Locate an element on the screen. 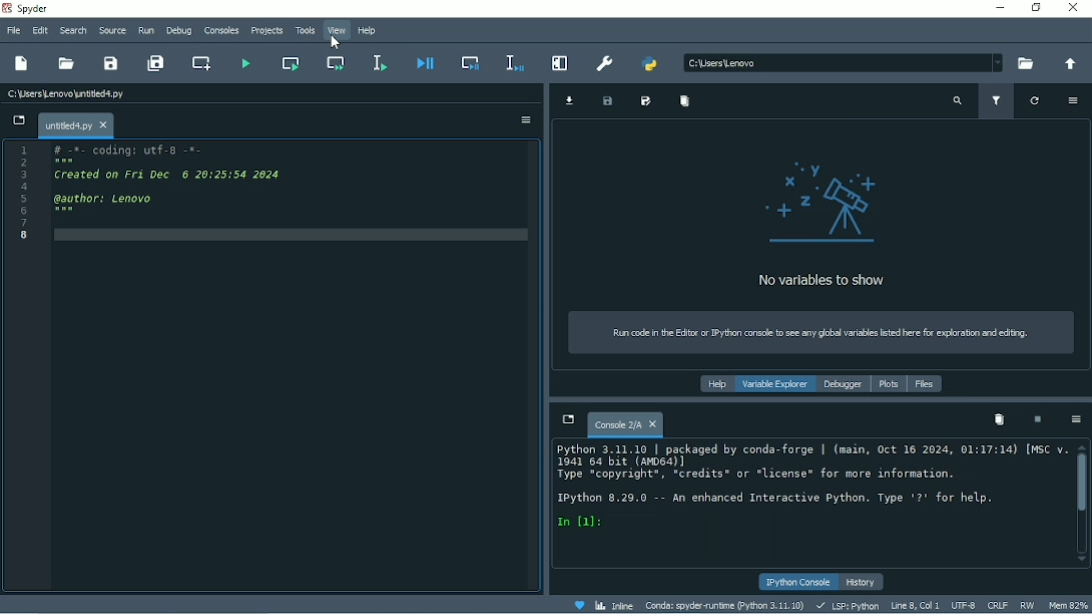 This screenshot has height=614, width=1092. Browse tabs is located at coordinates (566, 419).